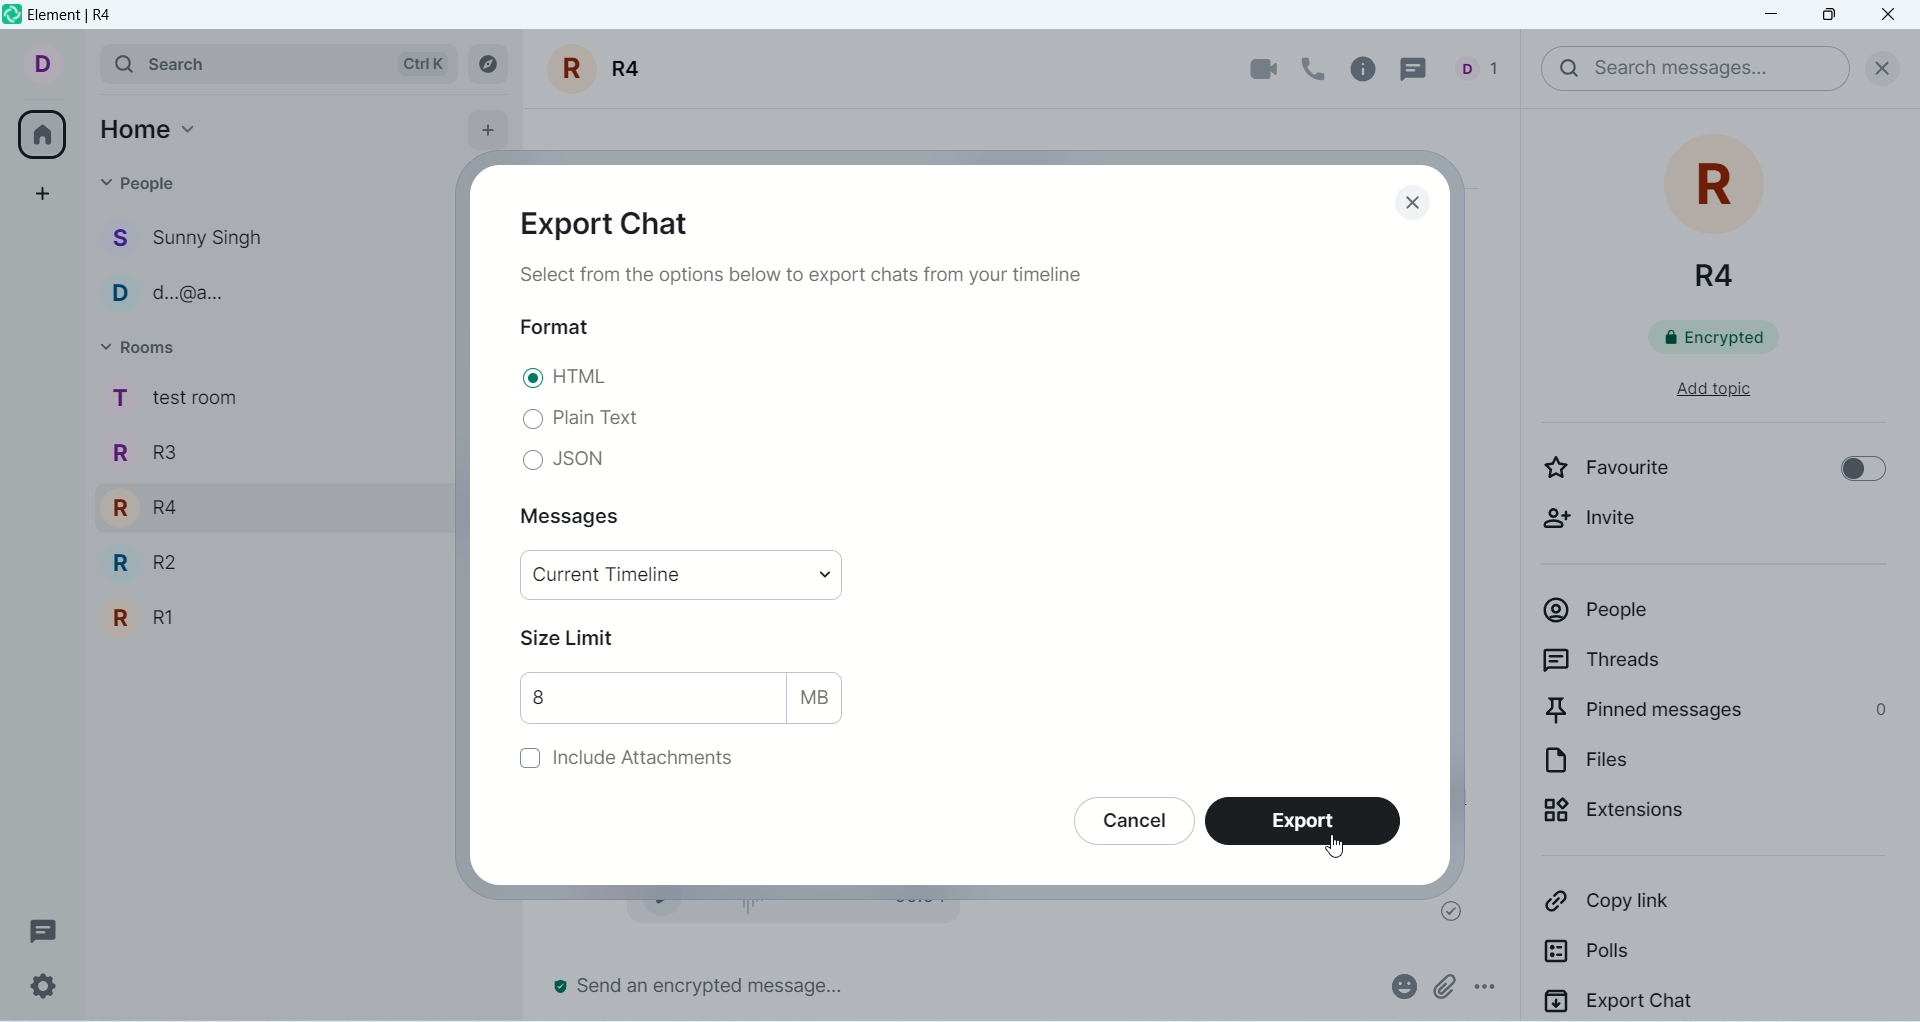  What do you see at coordinates (173, 515) in the screenshot?
I see `rooms` at bounding box center [173, 515].